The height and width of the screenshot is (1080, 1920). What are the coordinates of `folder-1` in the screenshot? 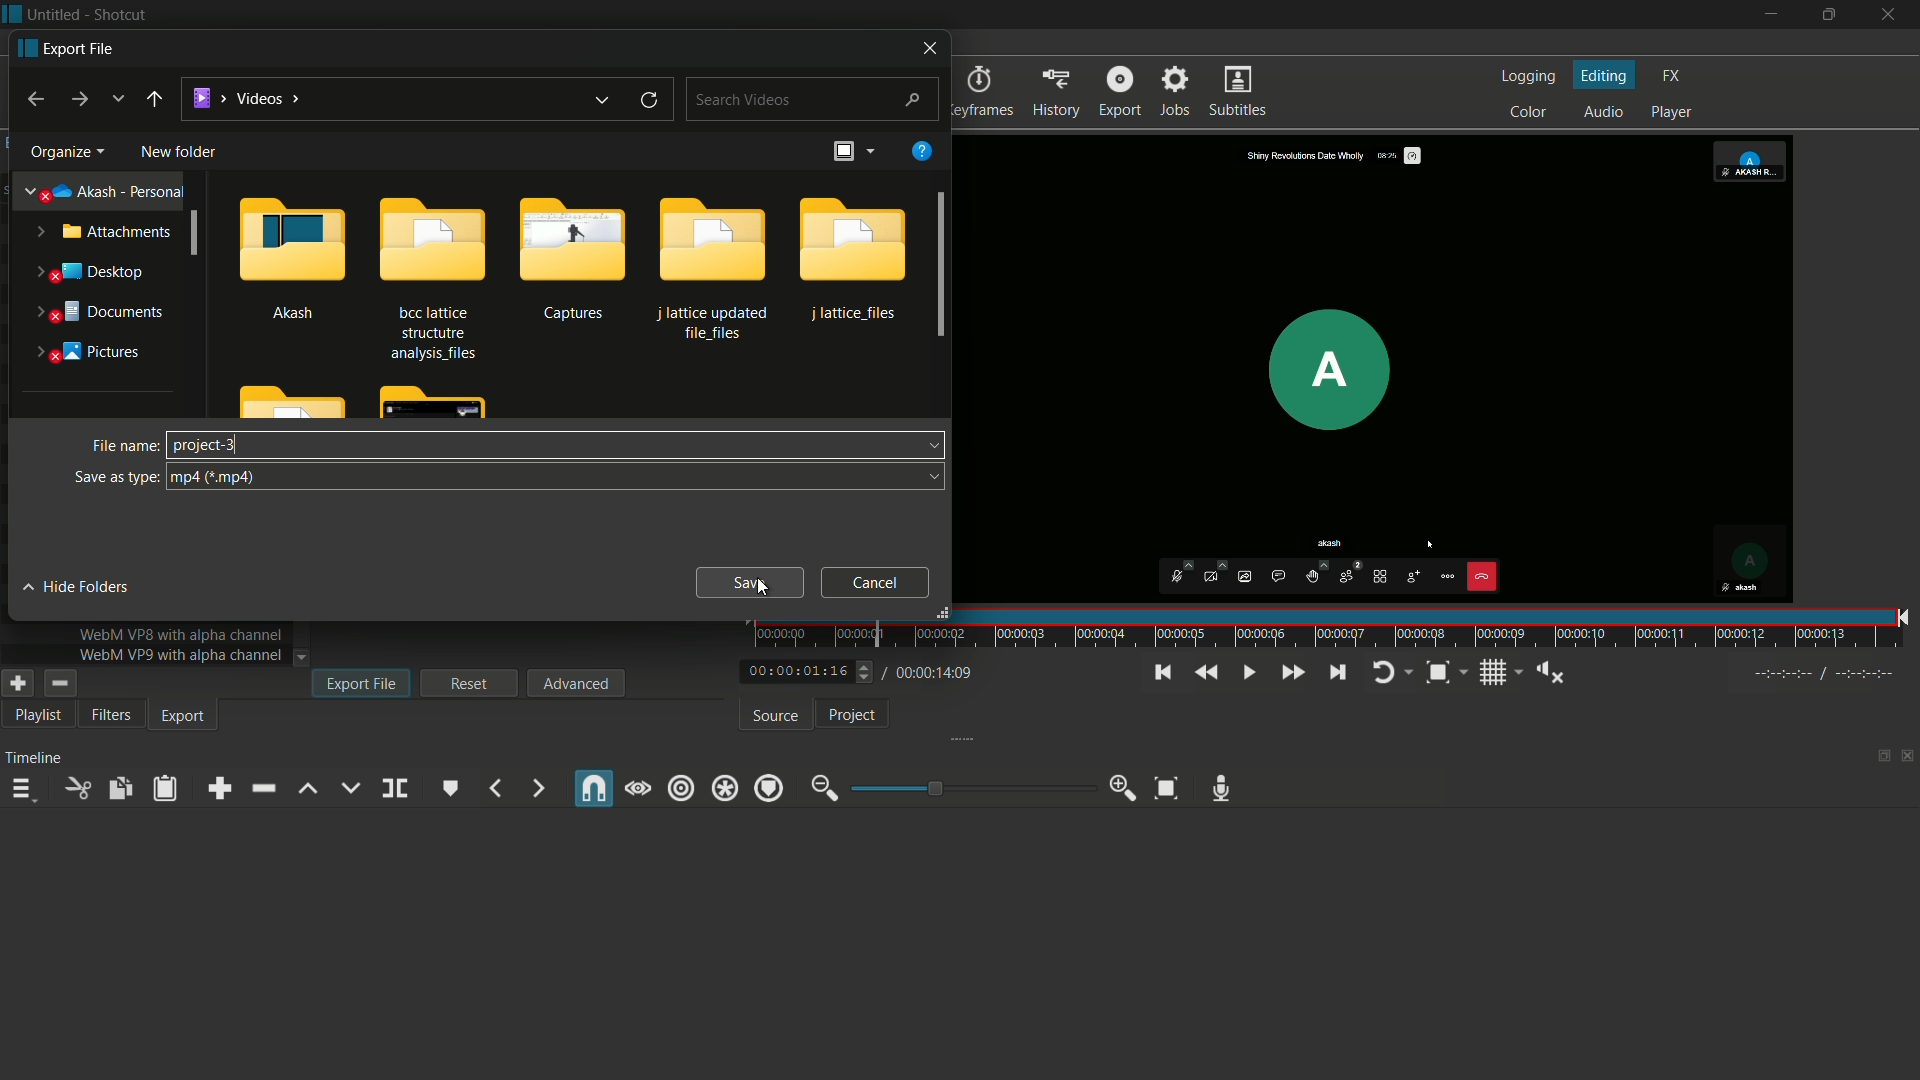 It's located at (293, 254).